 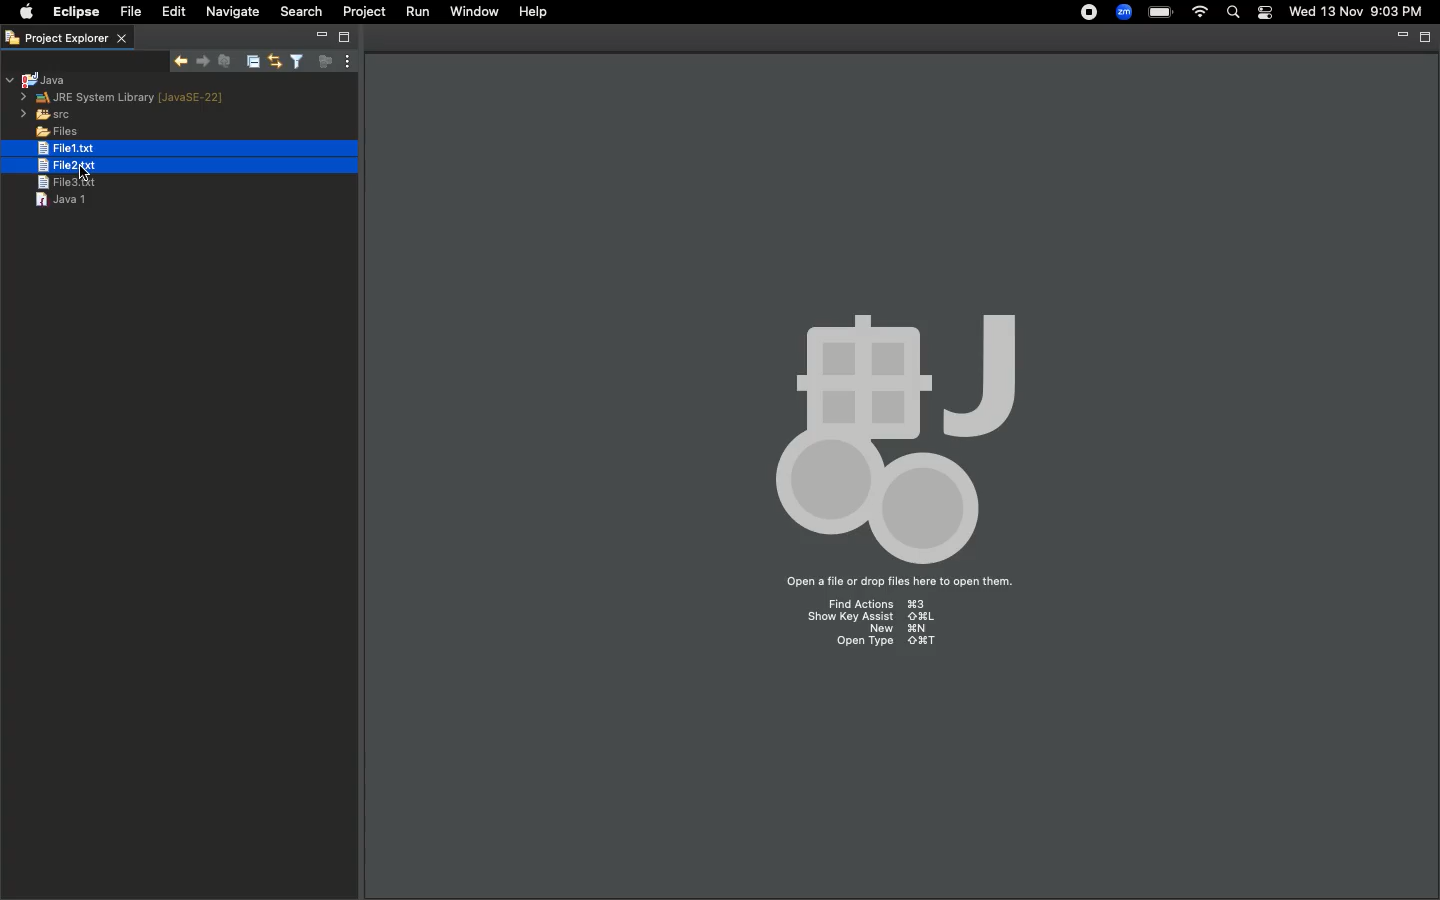 What do you see at coordinates (476, 11) in the screenshot?
I see `Window` at bounding box center [476, 11].